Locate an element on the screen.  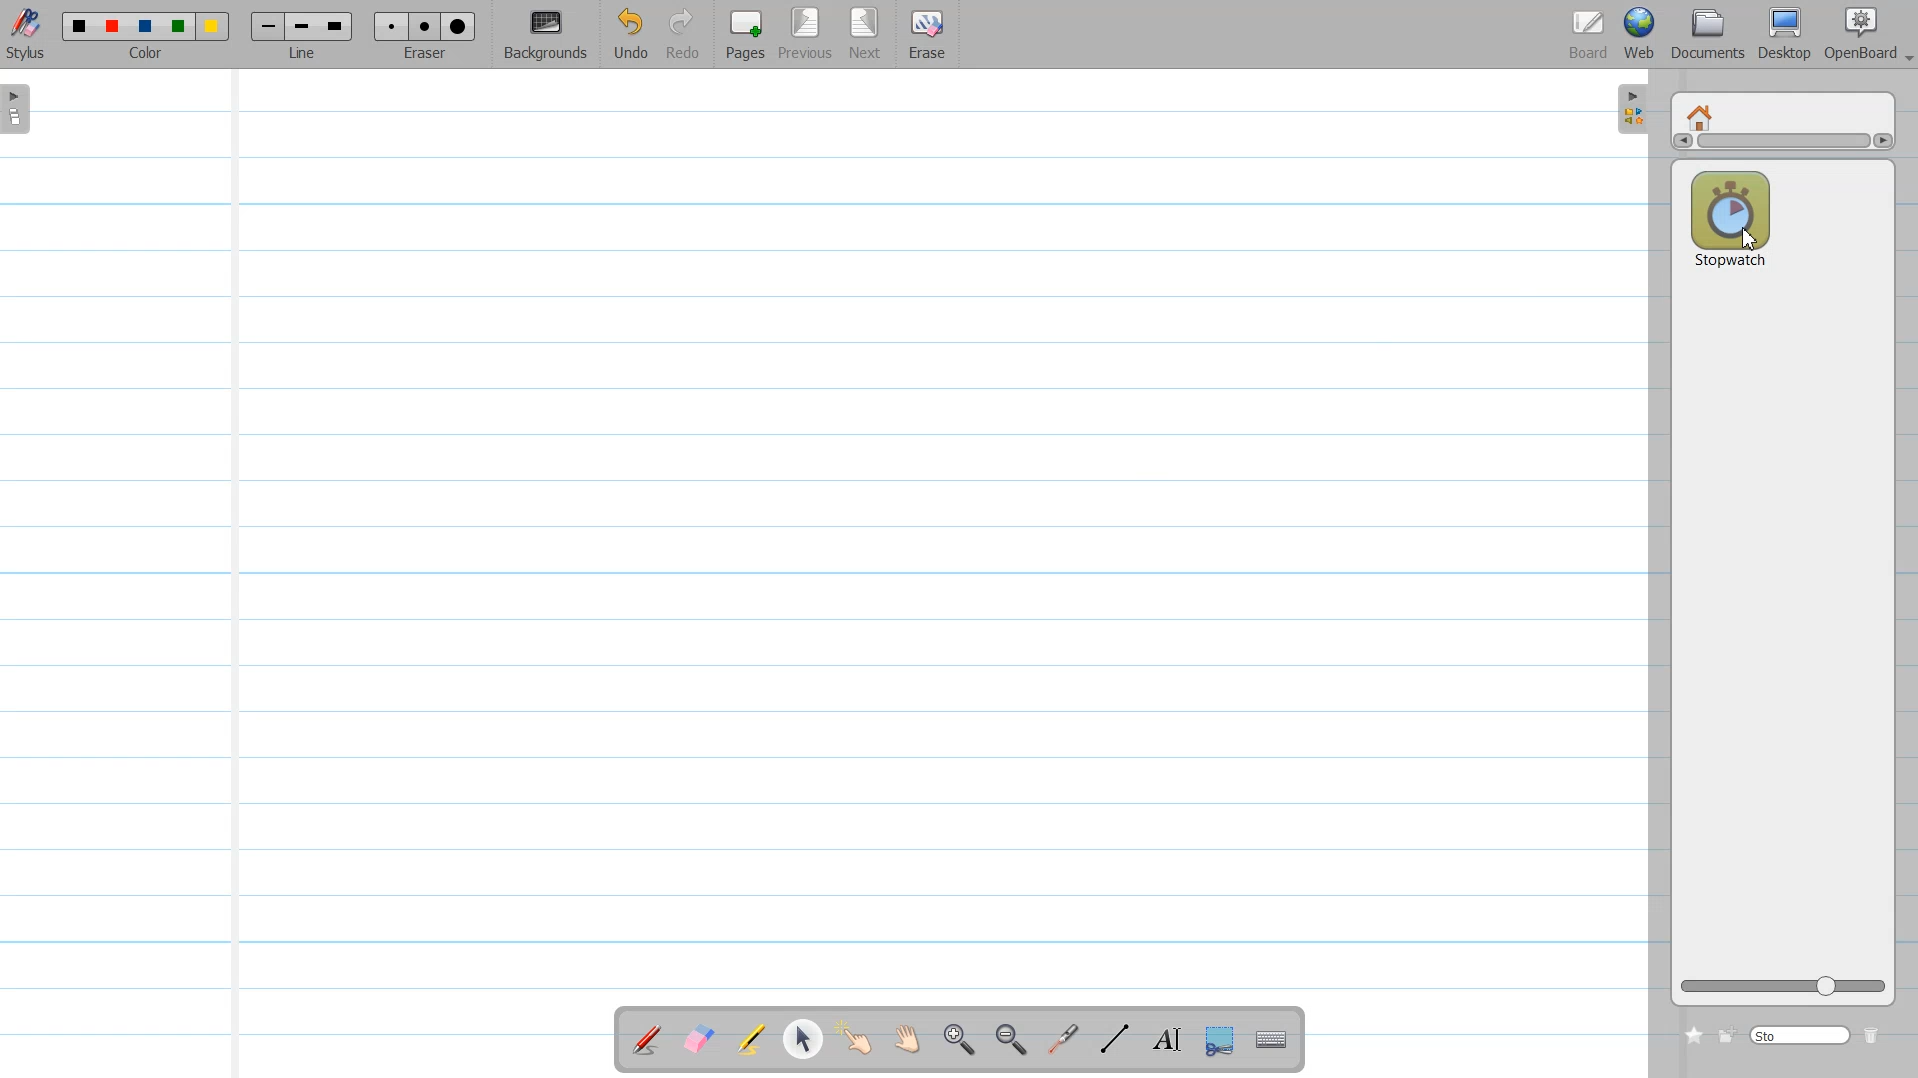
Virtual laser pointer is located at coordinates (1066, 1040).